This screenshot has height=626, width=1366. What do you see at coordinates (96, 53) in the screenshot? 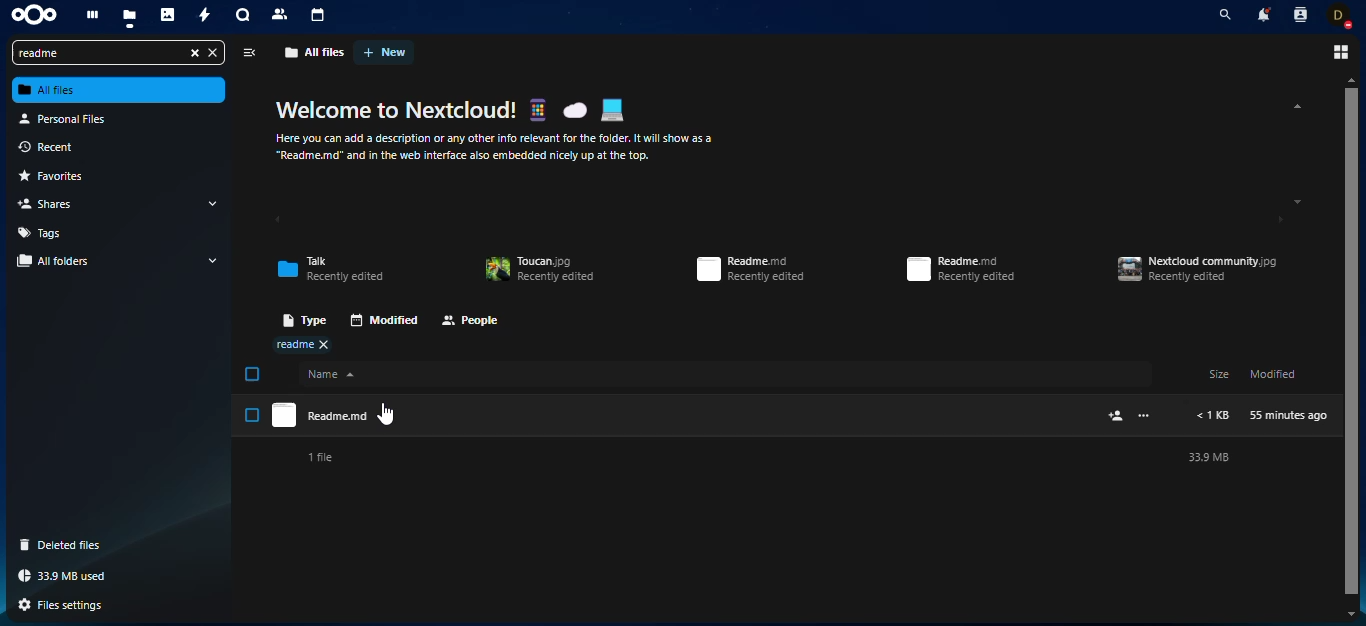
I see `readme` at bounding box center [96, 53].